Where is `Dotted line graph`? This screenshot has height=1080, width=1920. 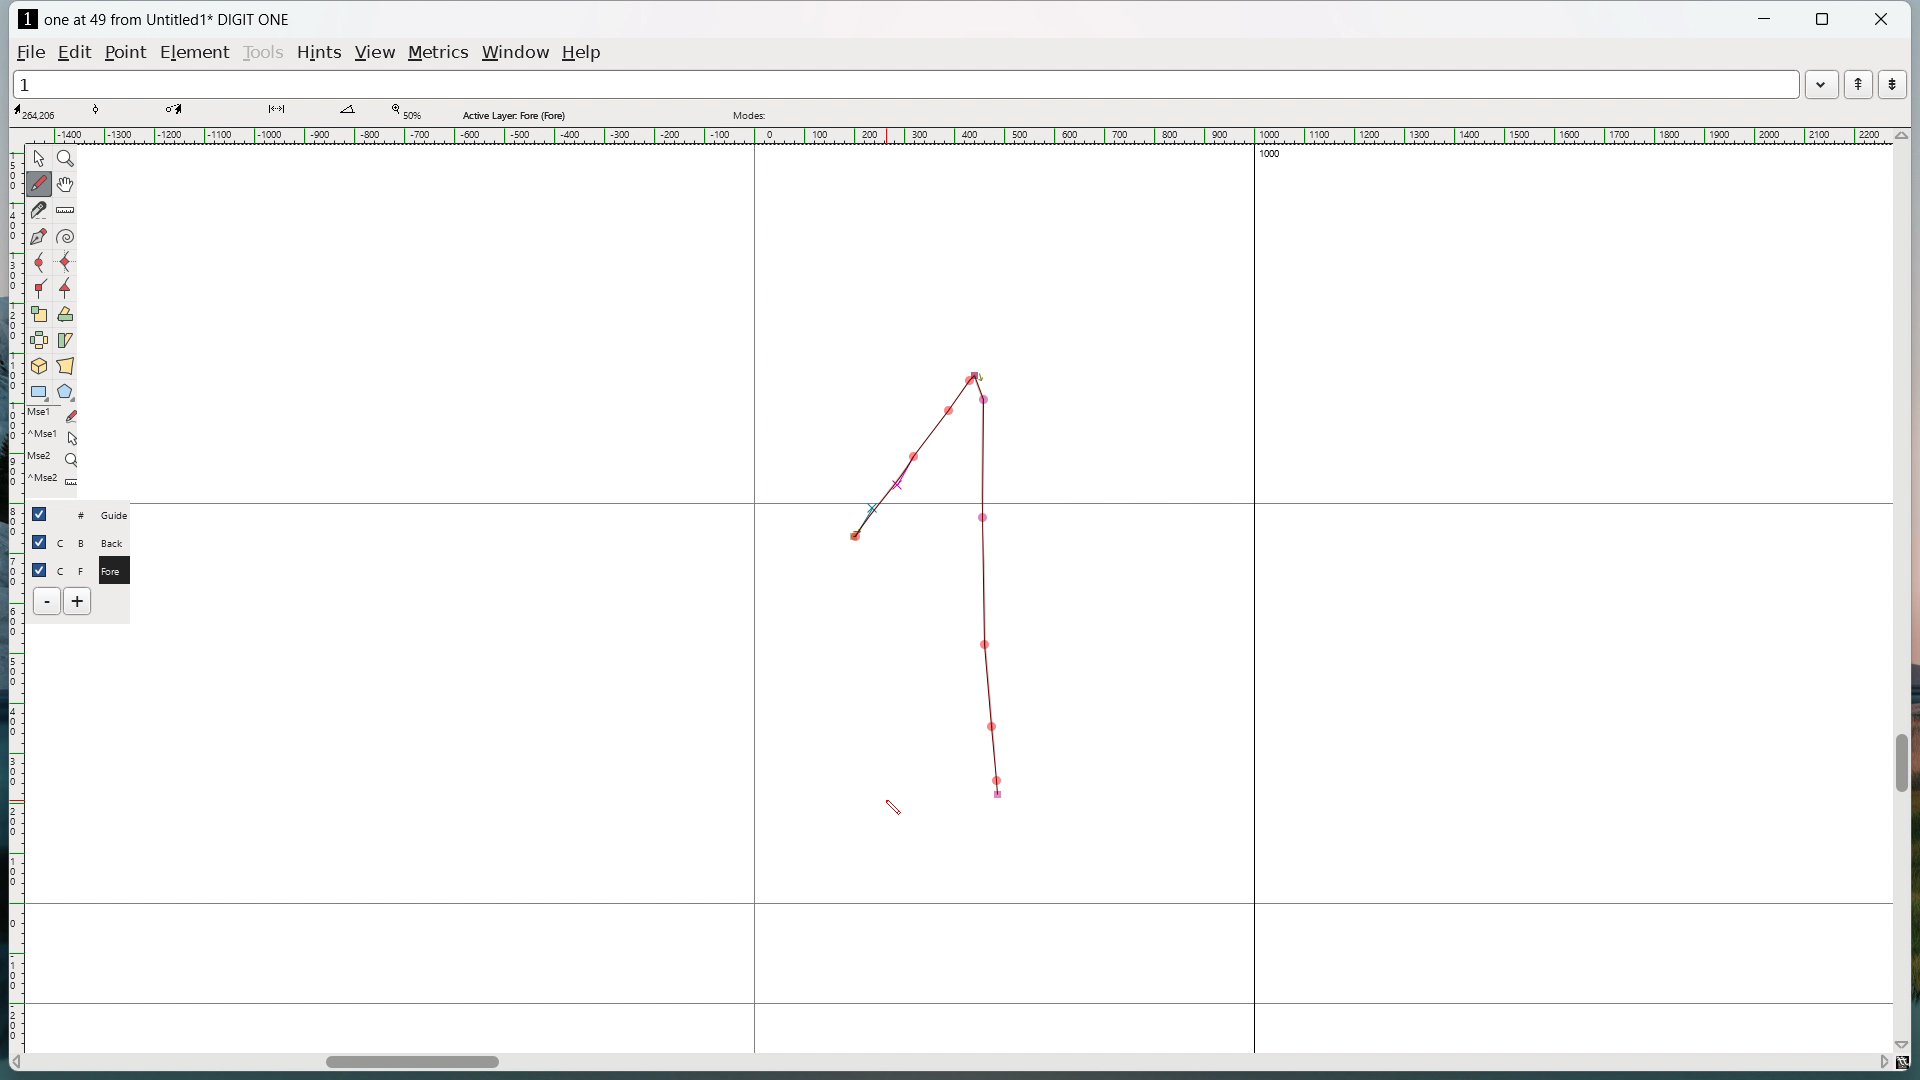
Dotted line graph is located at coordinates (942, 576).